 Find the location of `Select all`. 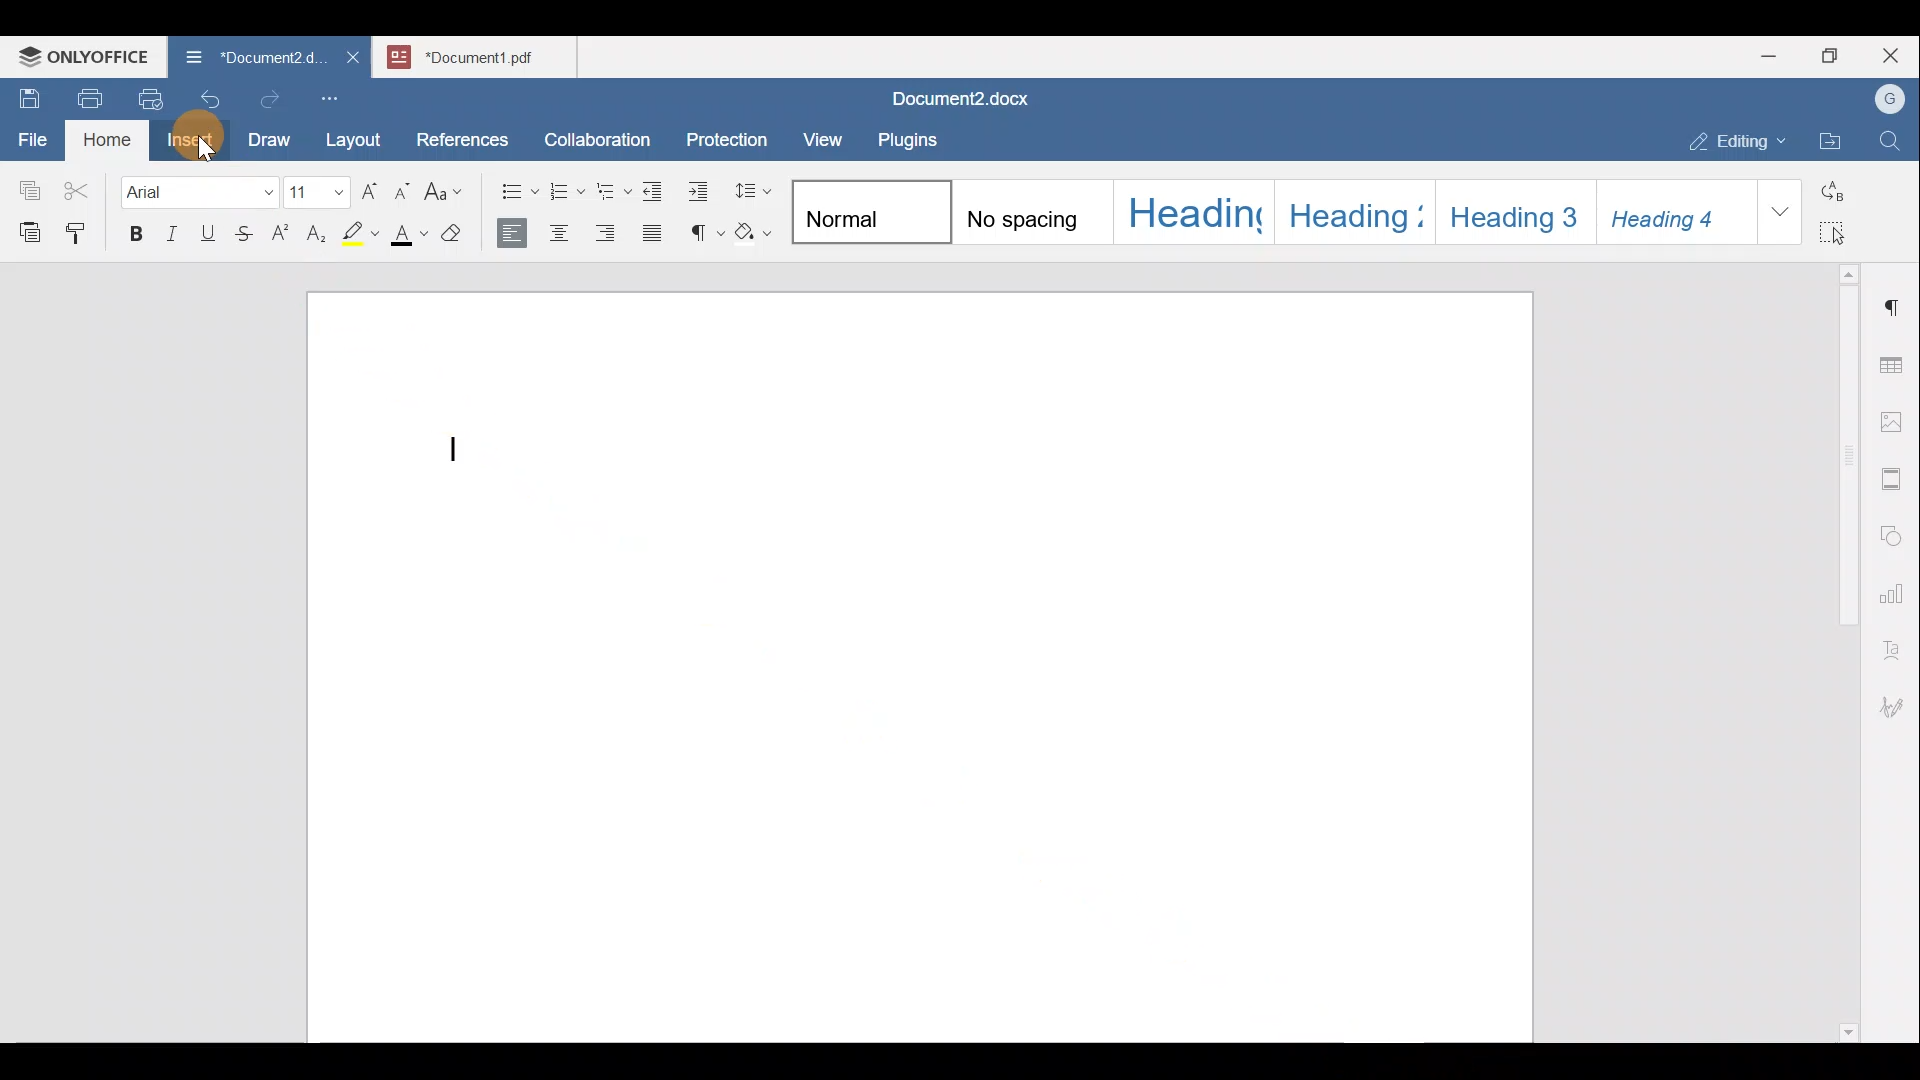

Select all is located at coordinates (1842, 228).